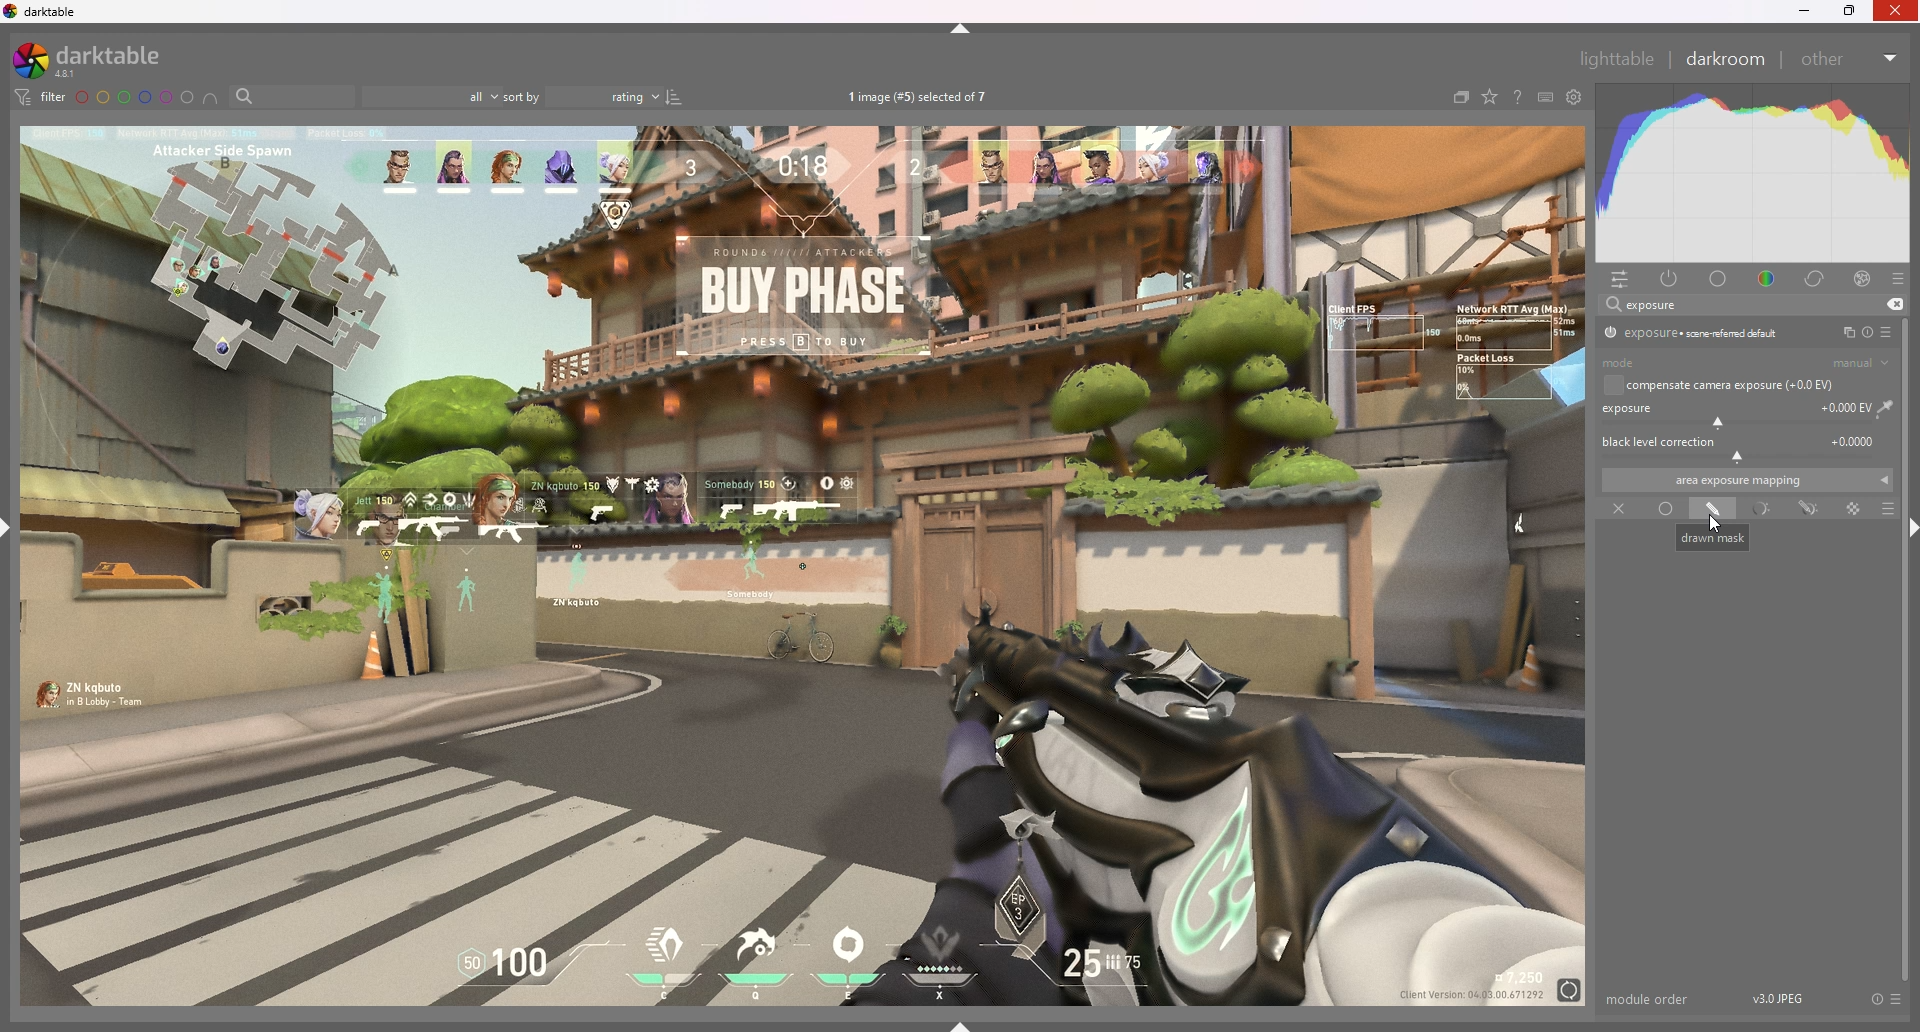  What do you see at coordinates (1766, 279) in the screenshot?
I see `color` at bounding box center [1766, 279].